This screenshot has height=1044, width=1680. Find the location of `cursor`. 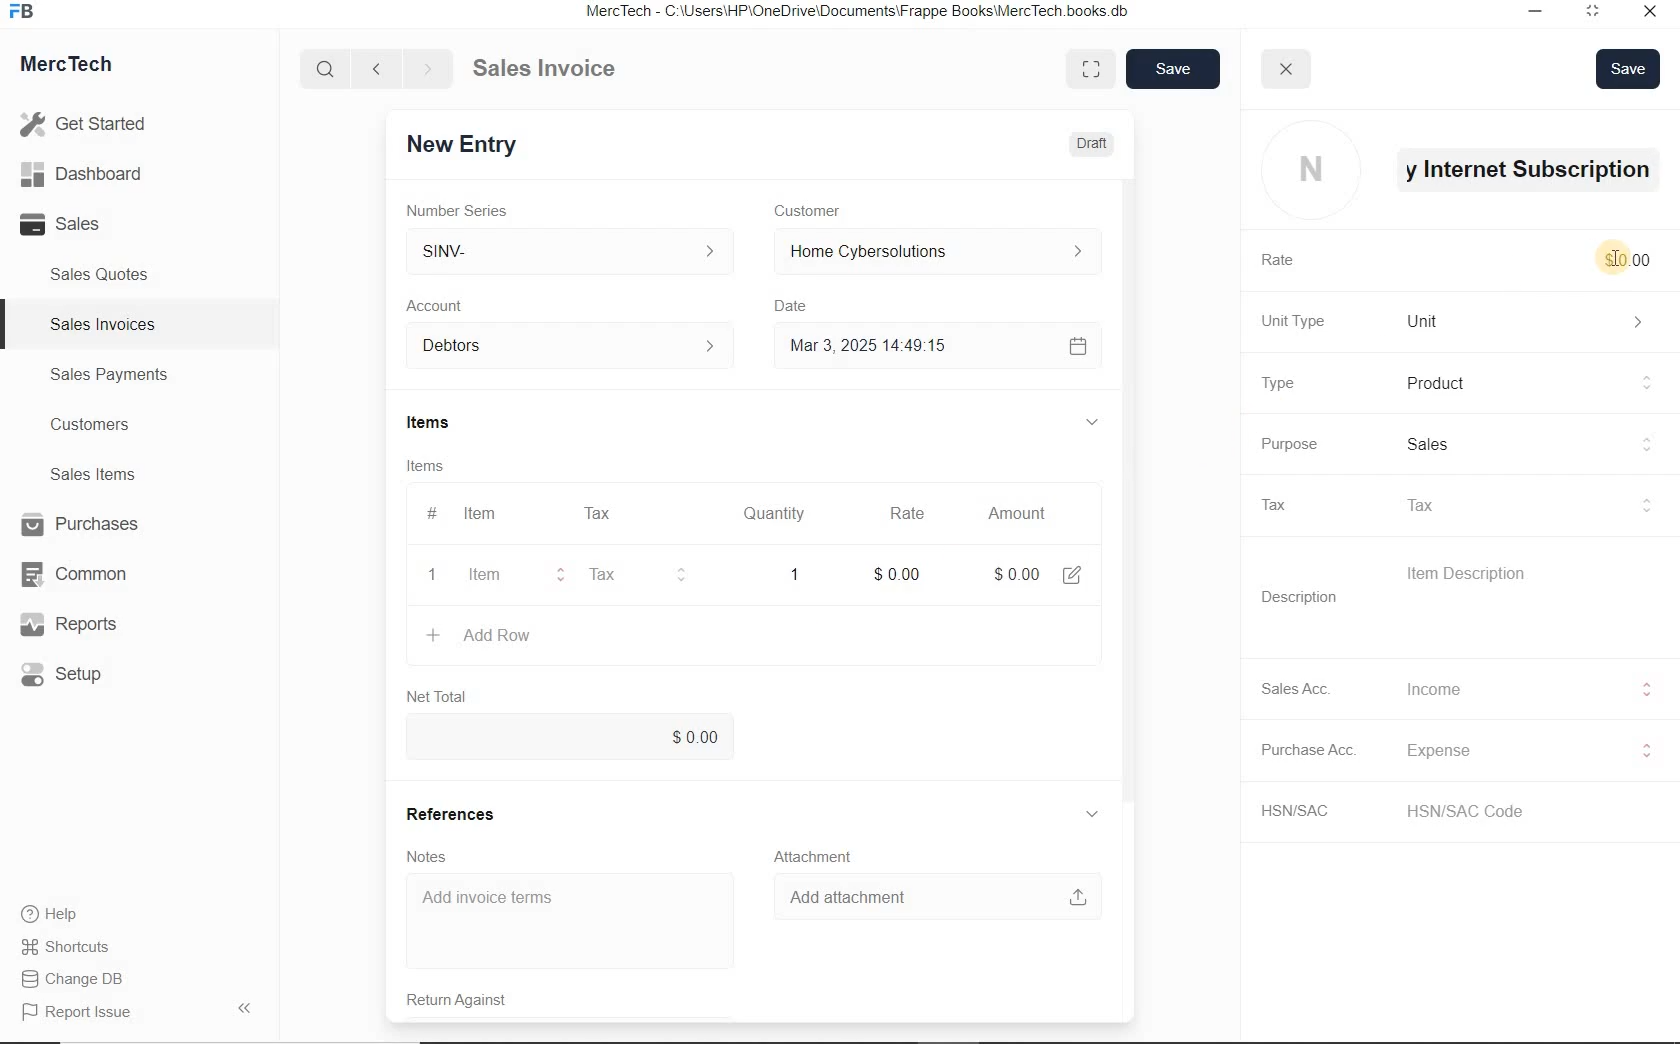

cursor is located at coordinates (1614, 256).